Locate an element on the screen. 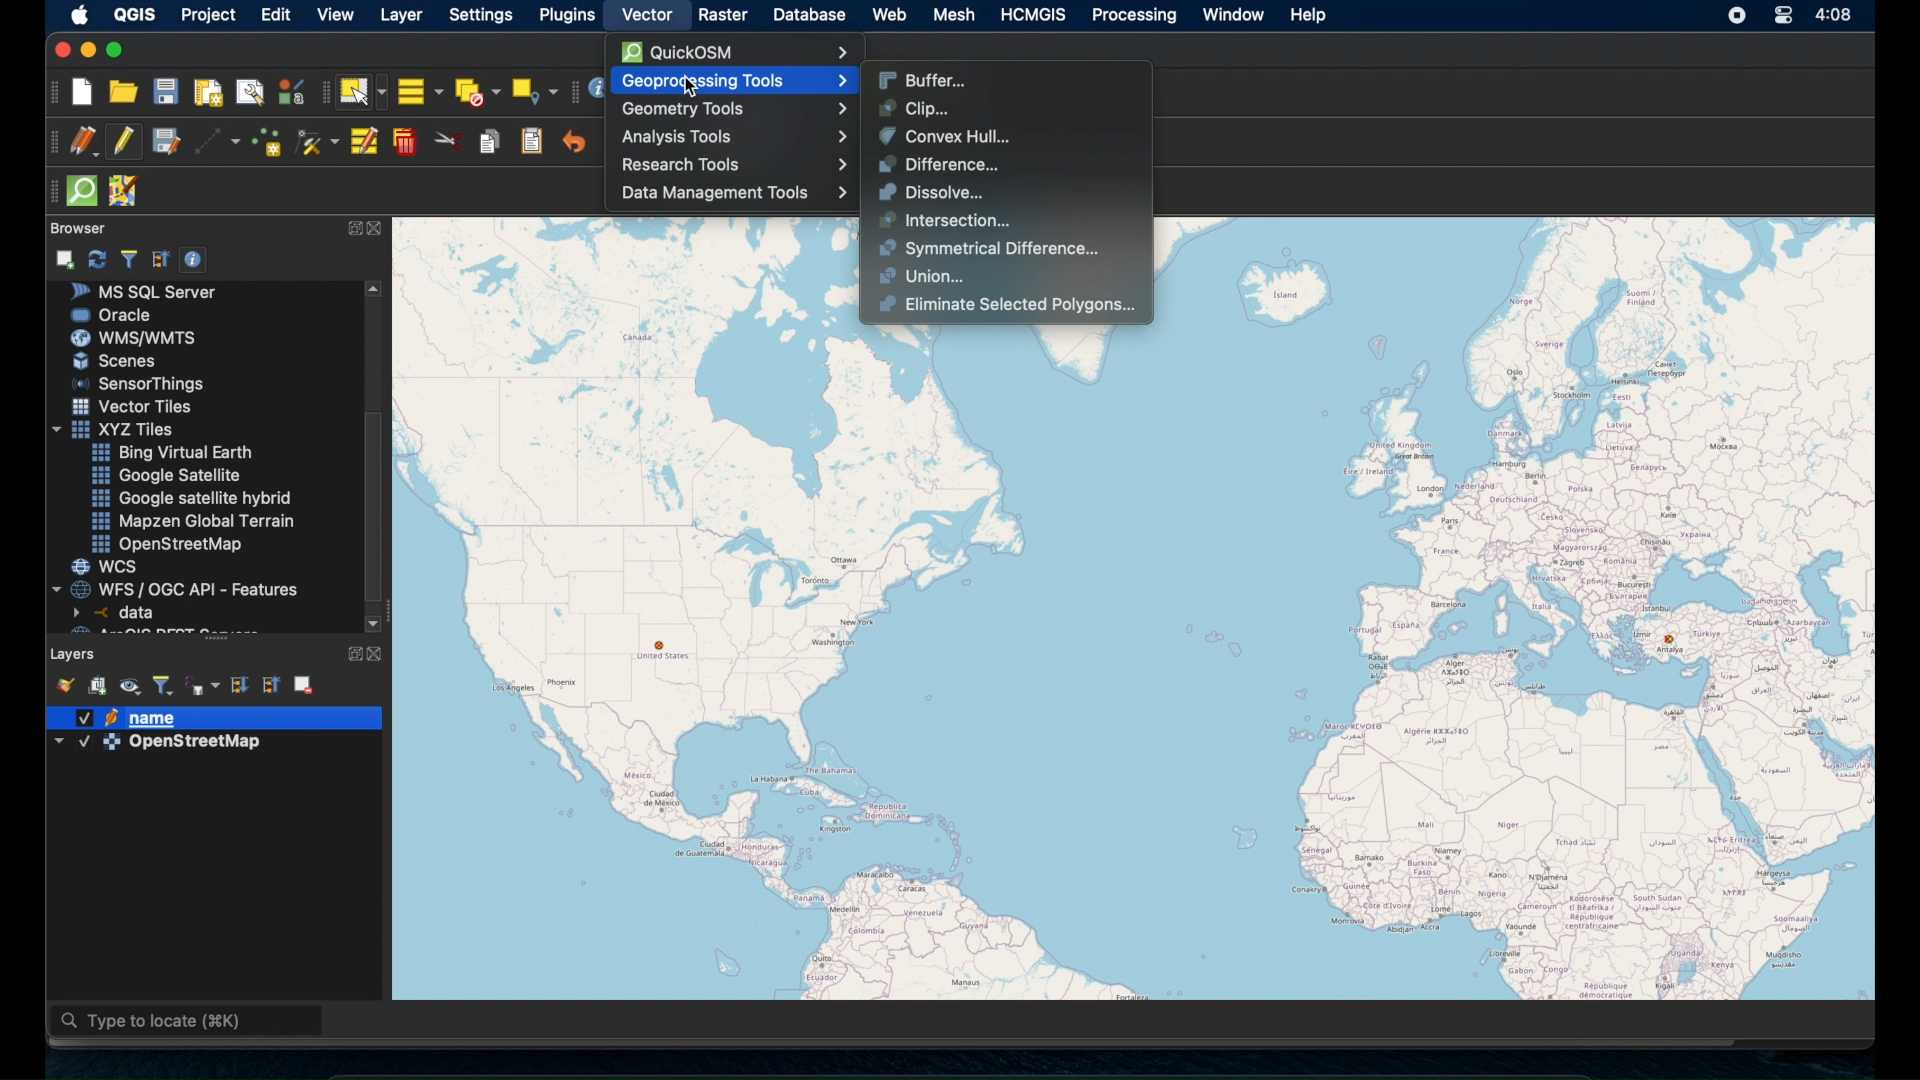  scenes is located at coordinates (123, 362).